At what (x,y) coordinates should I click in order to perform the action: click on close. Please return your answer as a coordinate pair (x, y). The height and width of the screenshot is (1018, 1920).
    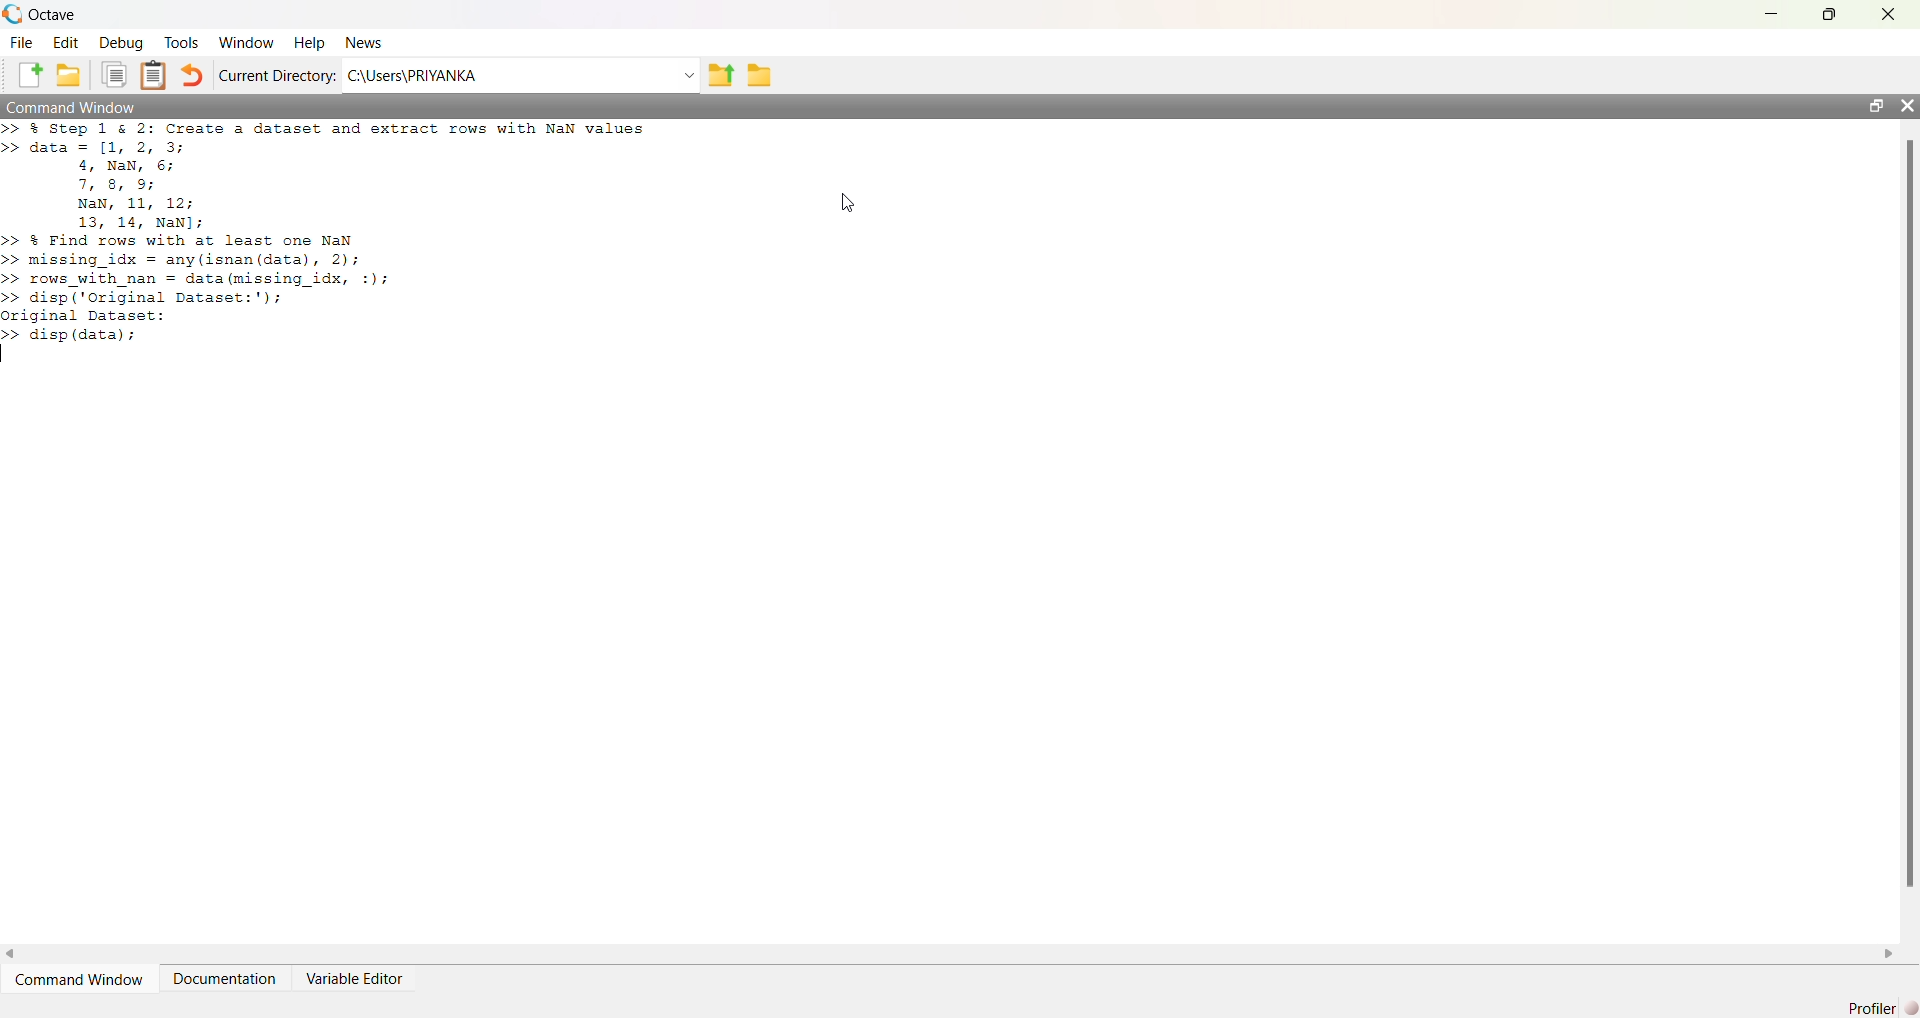
    Looking at the image, I should click on (1906, 105).